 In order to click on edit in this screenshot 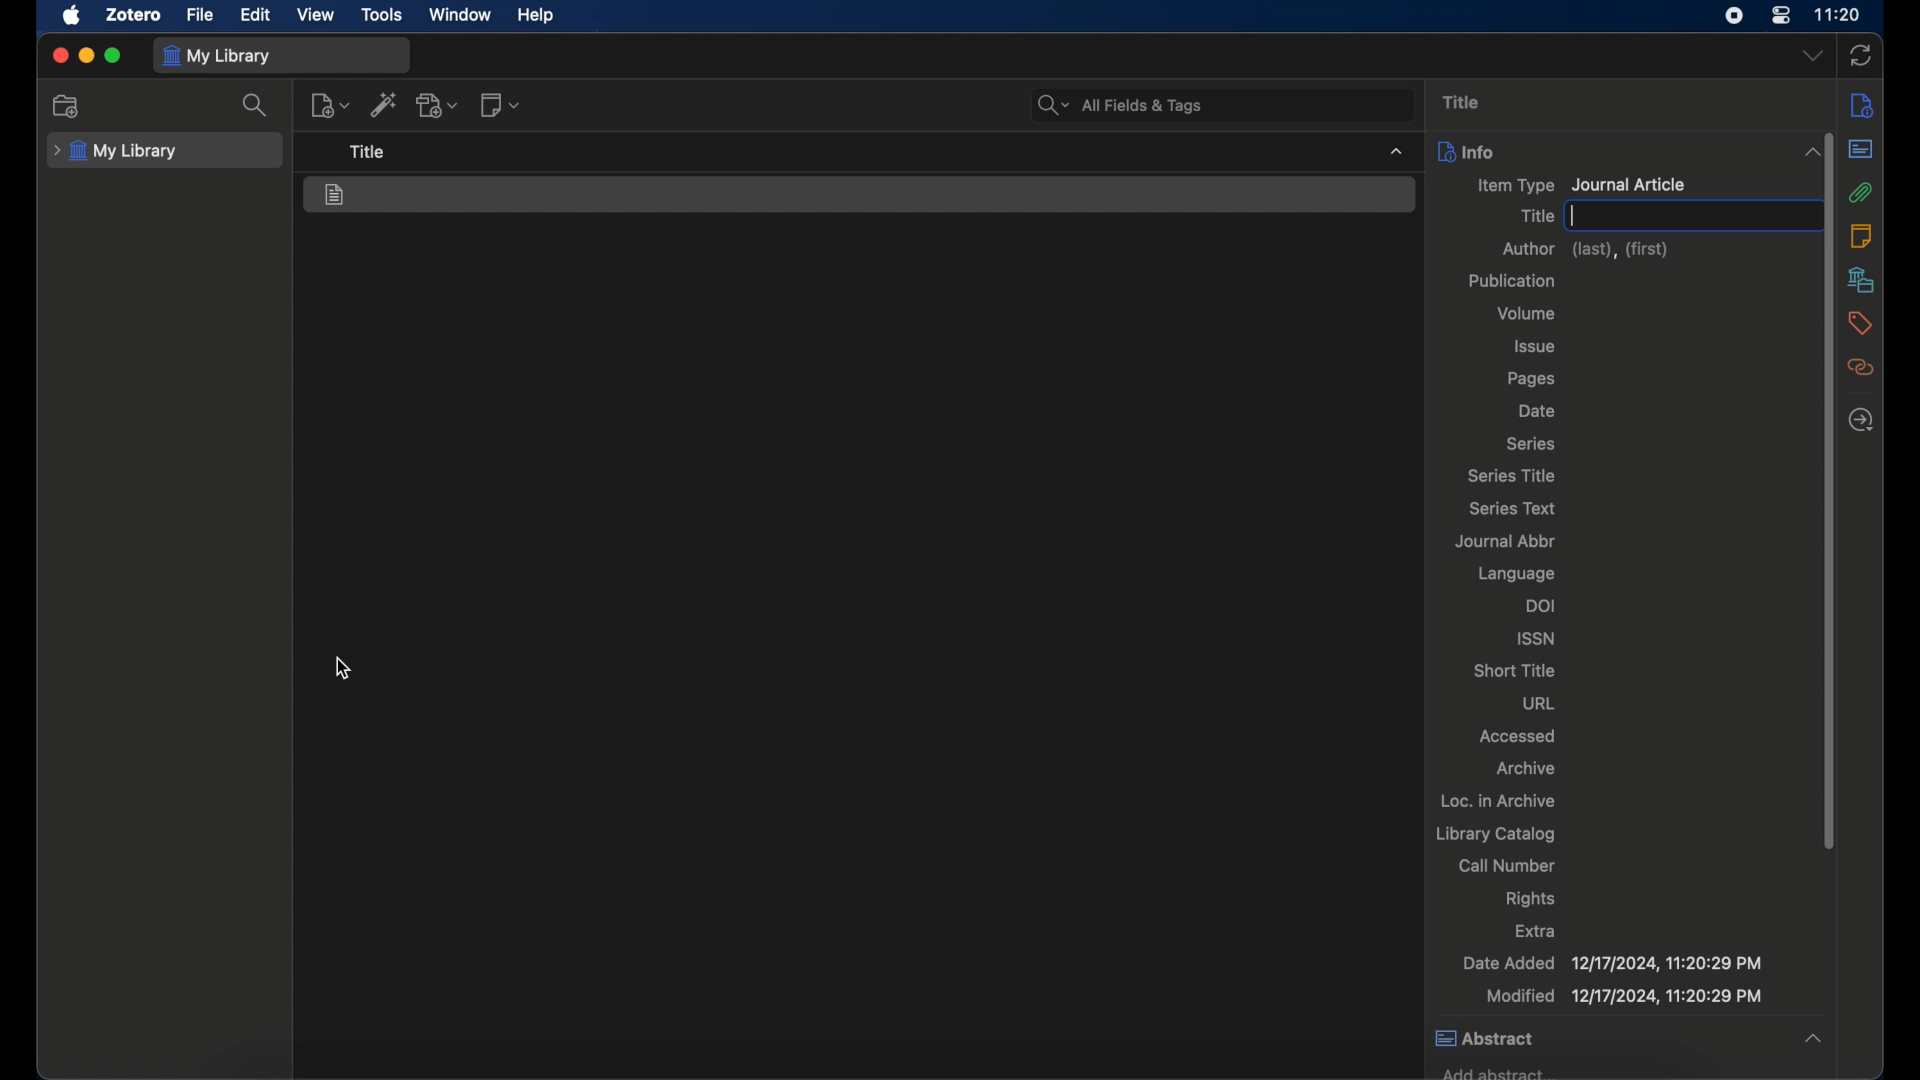, I will do `click(258, 16)`.